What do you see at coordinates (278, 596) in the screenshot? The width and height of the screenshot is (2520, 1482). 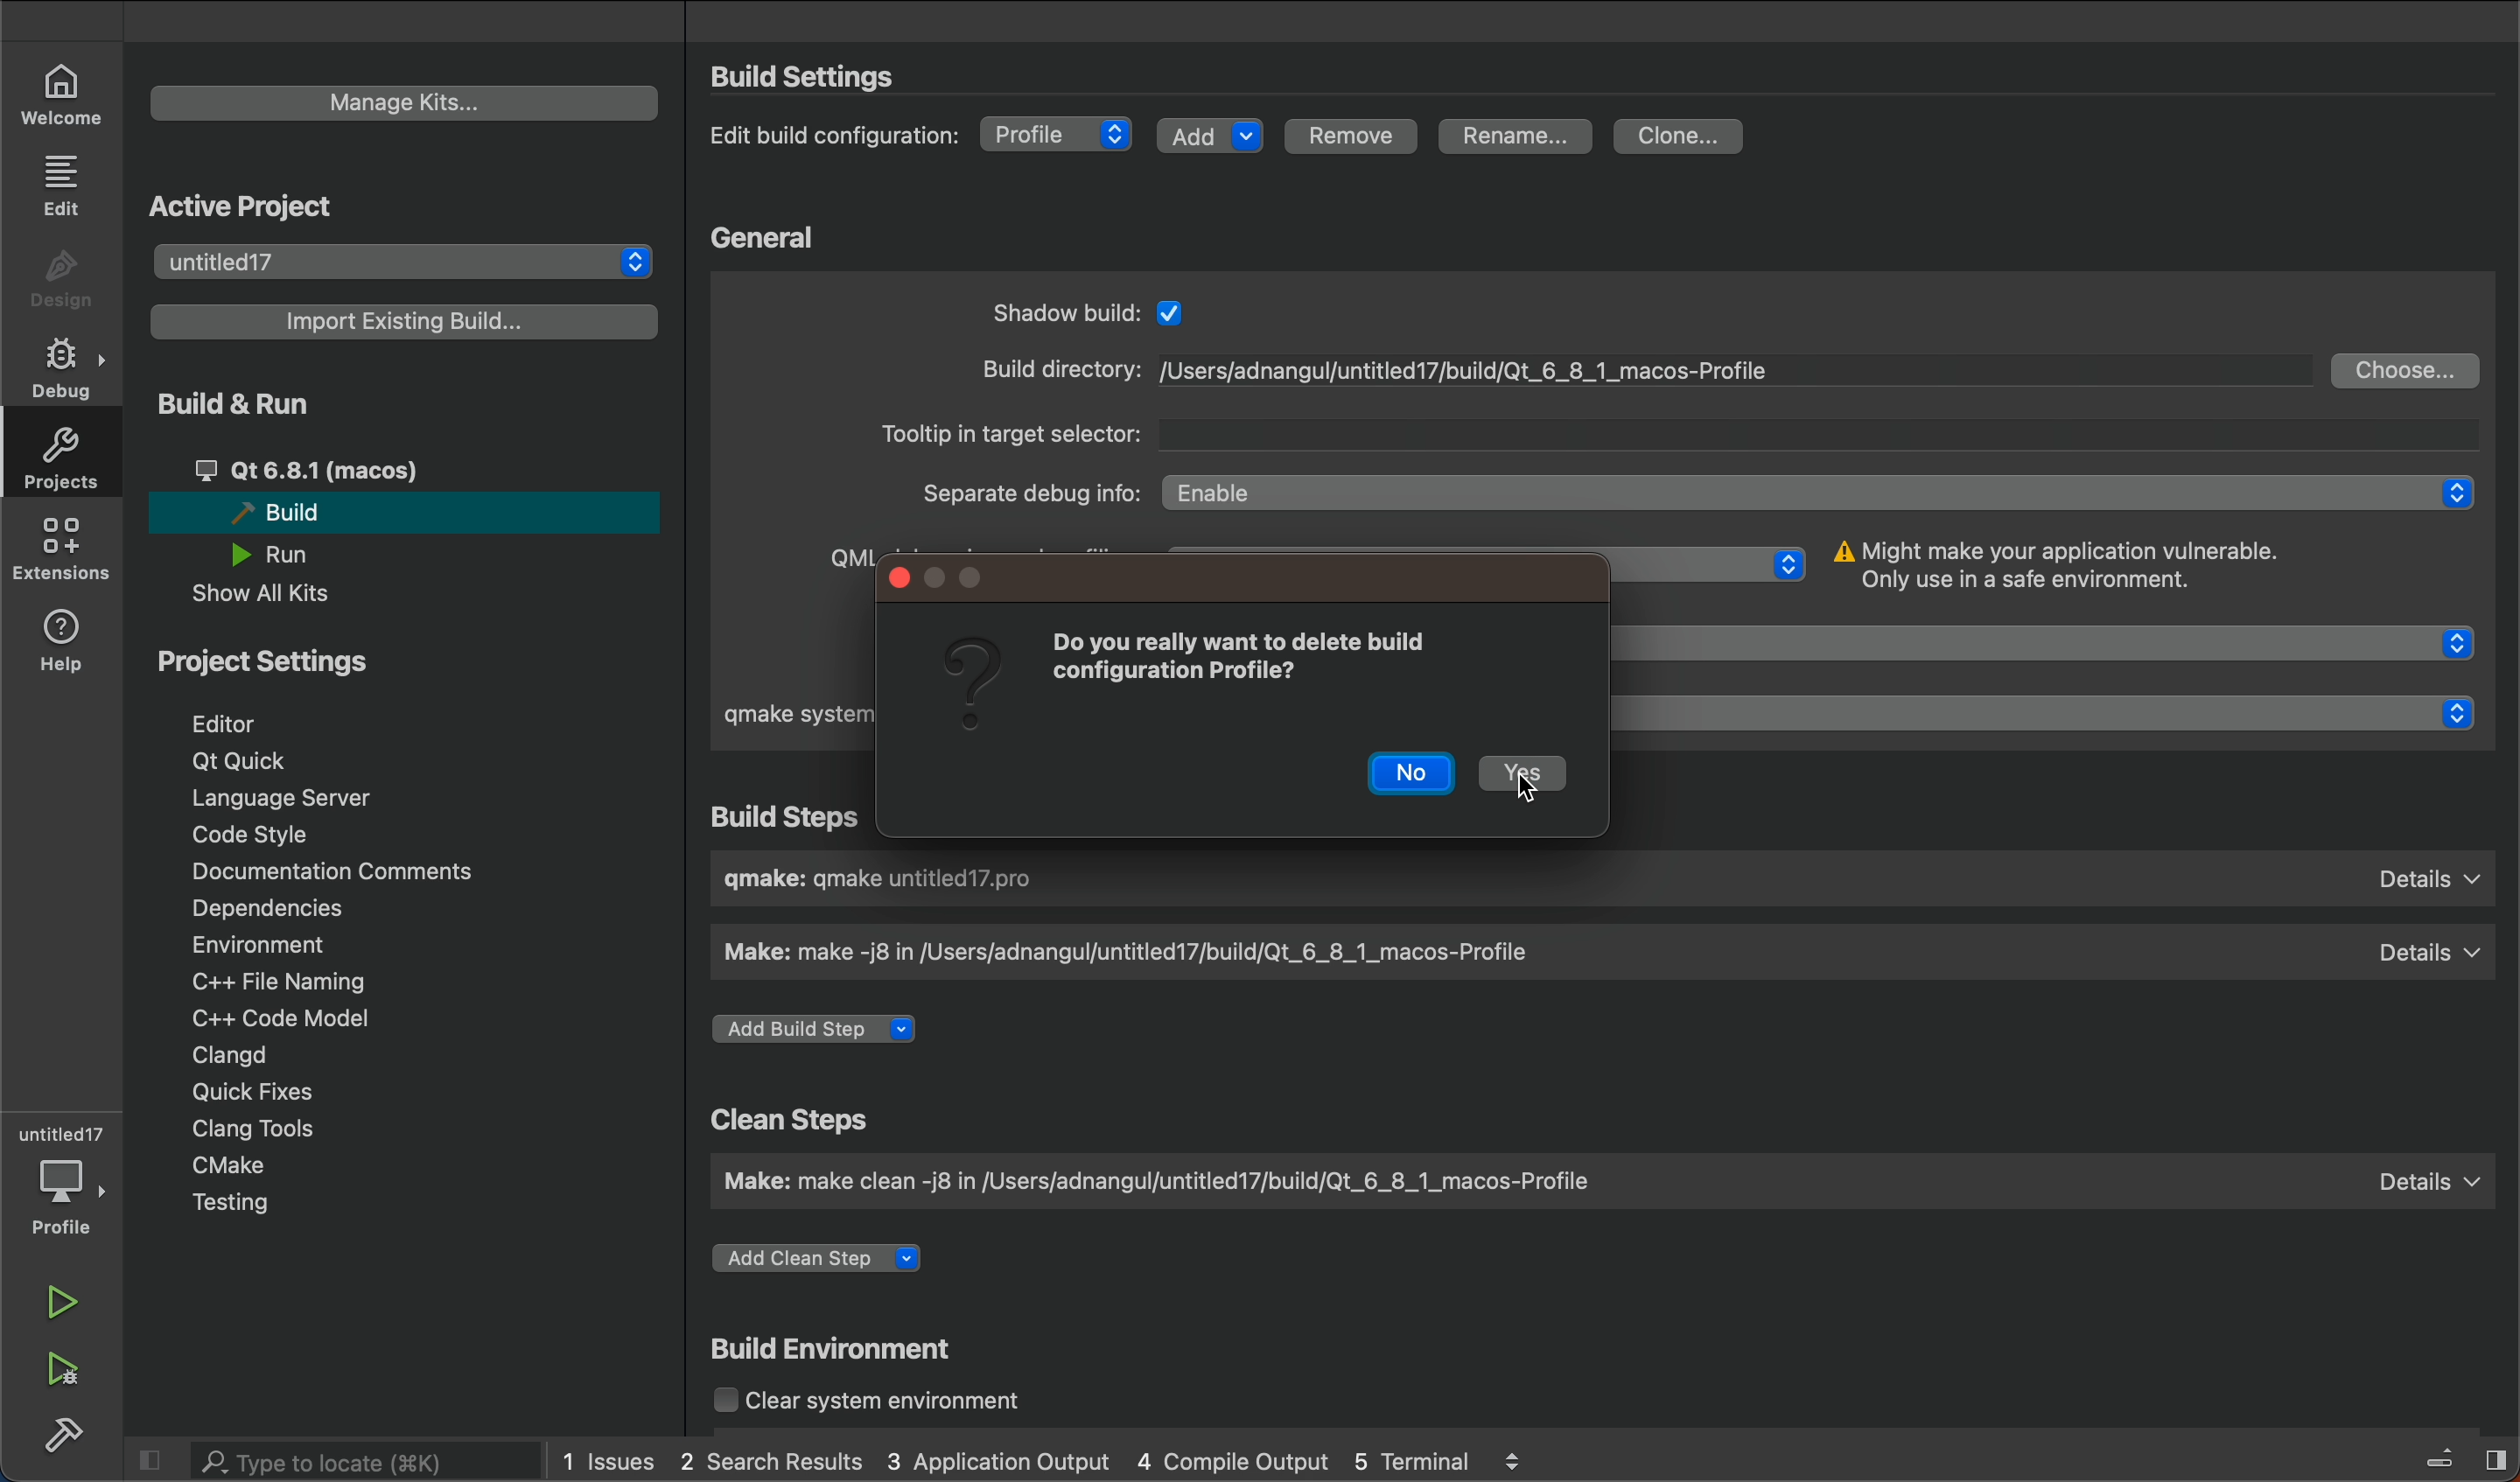 I see `show all kits` at bounding box center [278, 596].